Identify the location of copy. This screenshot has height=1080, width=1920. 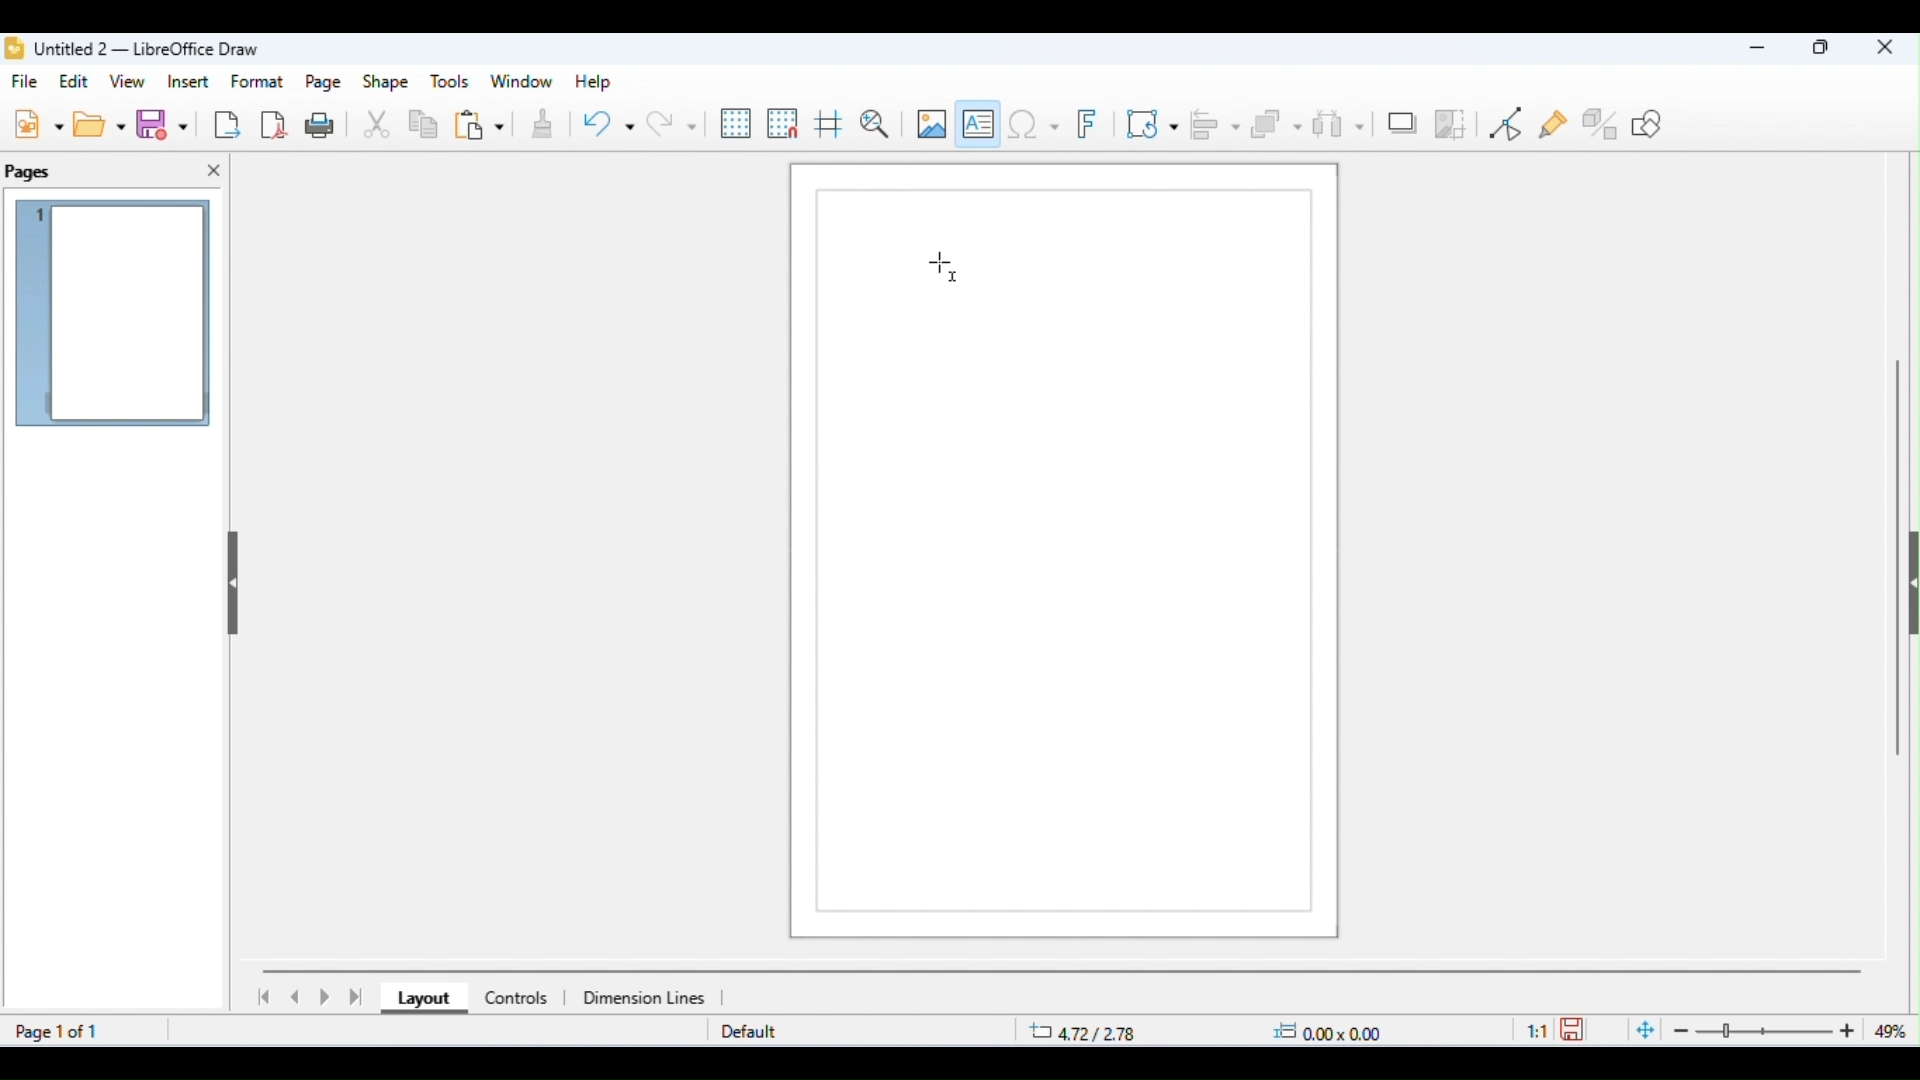
(424, 127).